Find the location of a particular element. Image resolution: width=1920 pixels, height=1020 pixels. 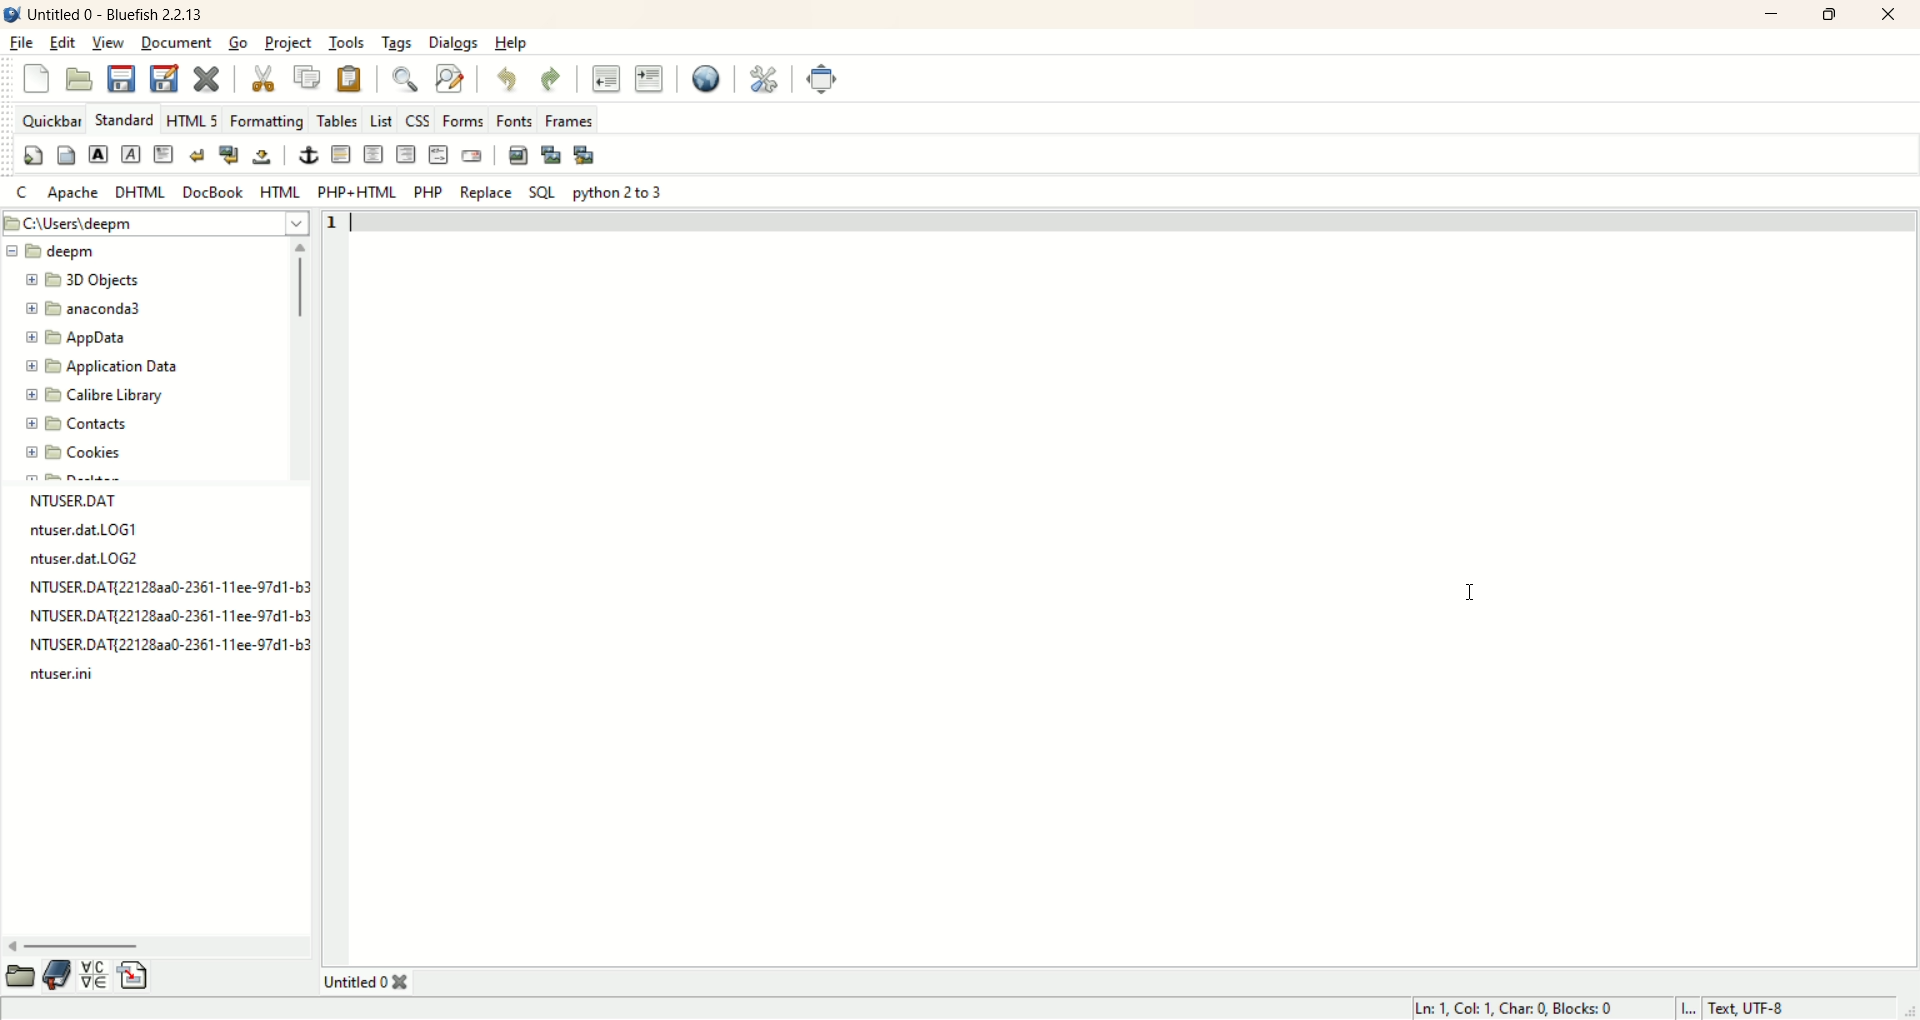

line number is located at coordinates (341, 224).